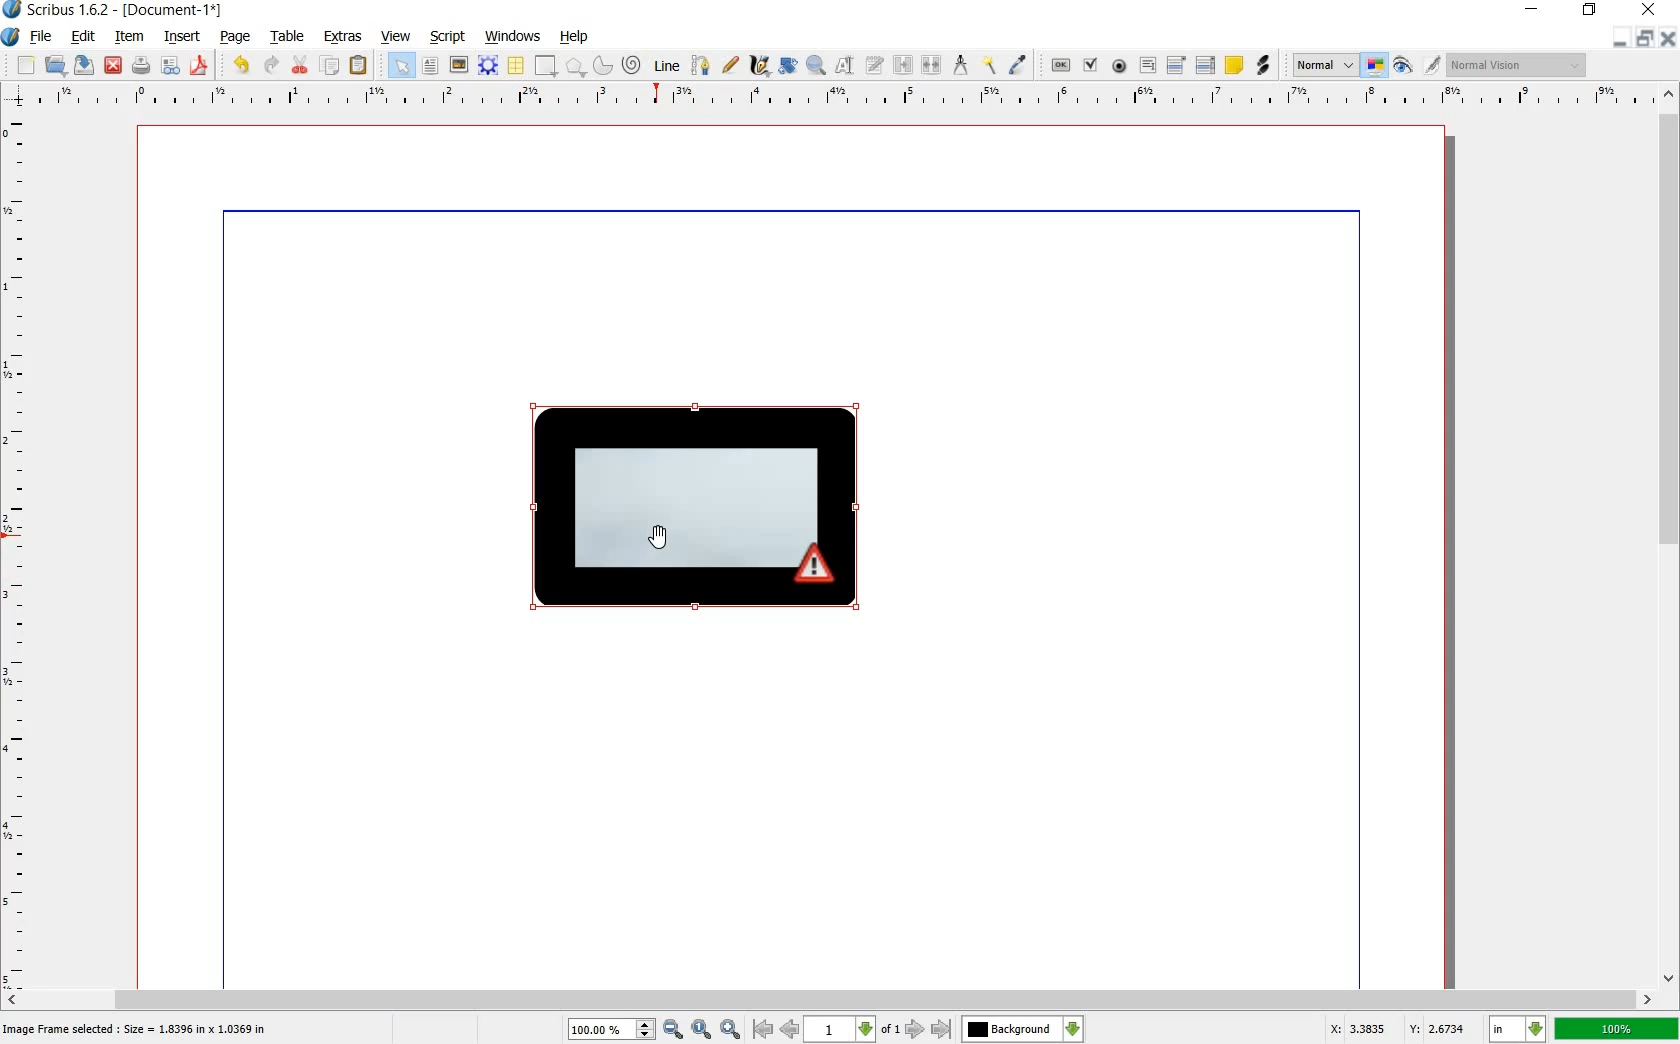  What do you see at coordinates (988, 64) in the screenshot?
I see `copy item properties` at bounding box center [988, 64].